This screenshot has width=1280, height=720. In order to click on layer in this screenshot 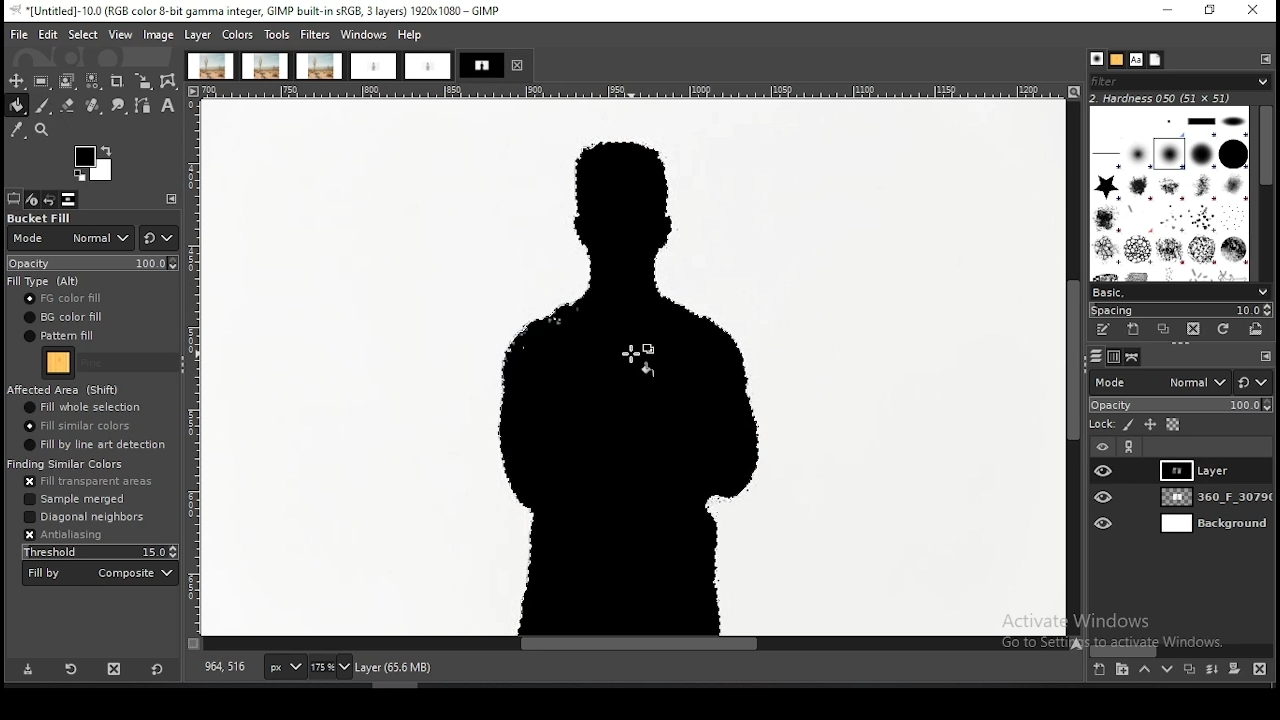, I will do `click(198, 35)`.